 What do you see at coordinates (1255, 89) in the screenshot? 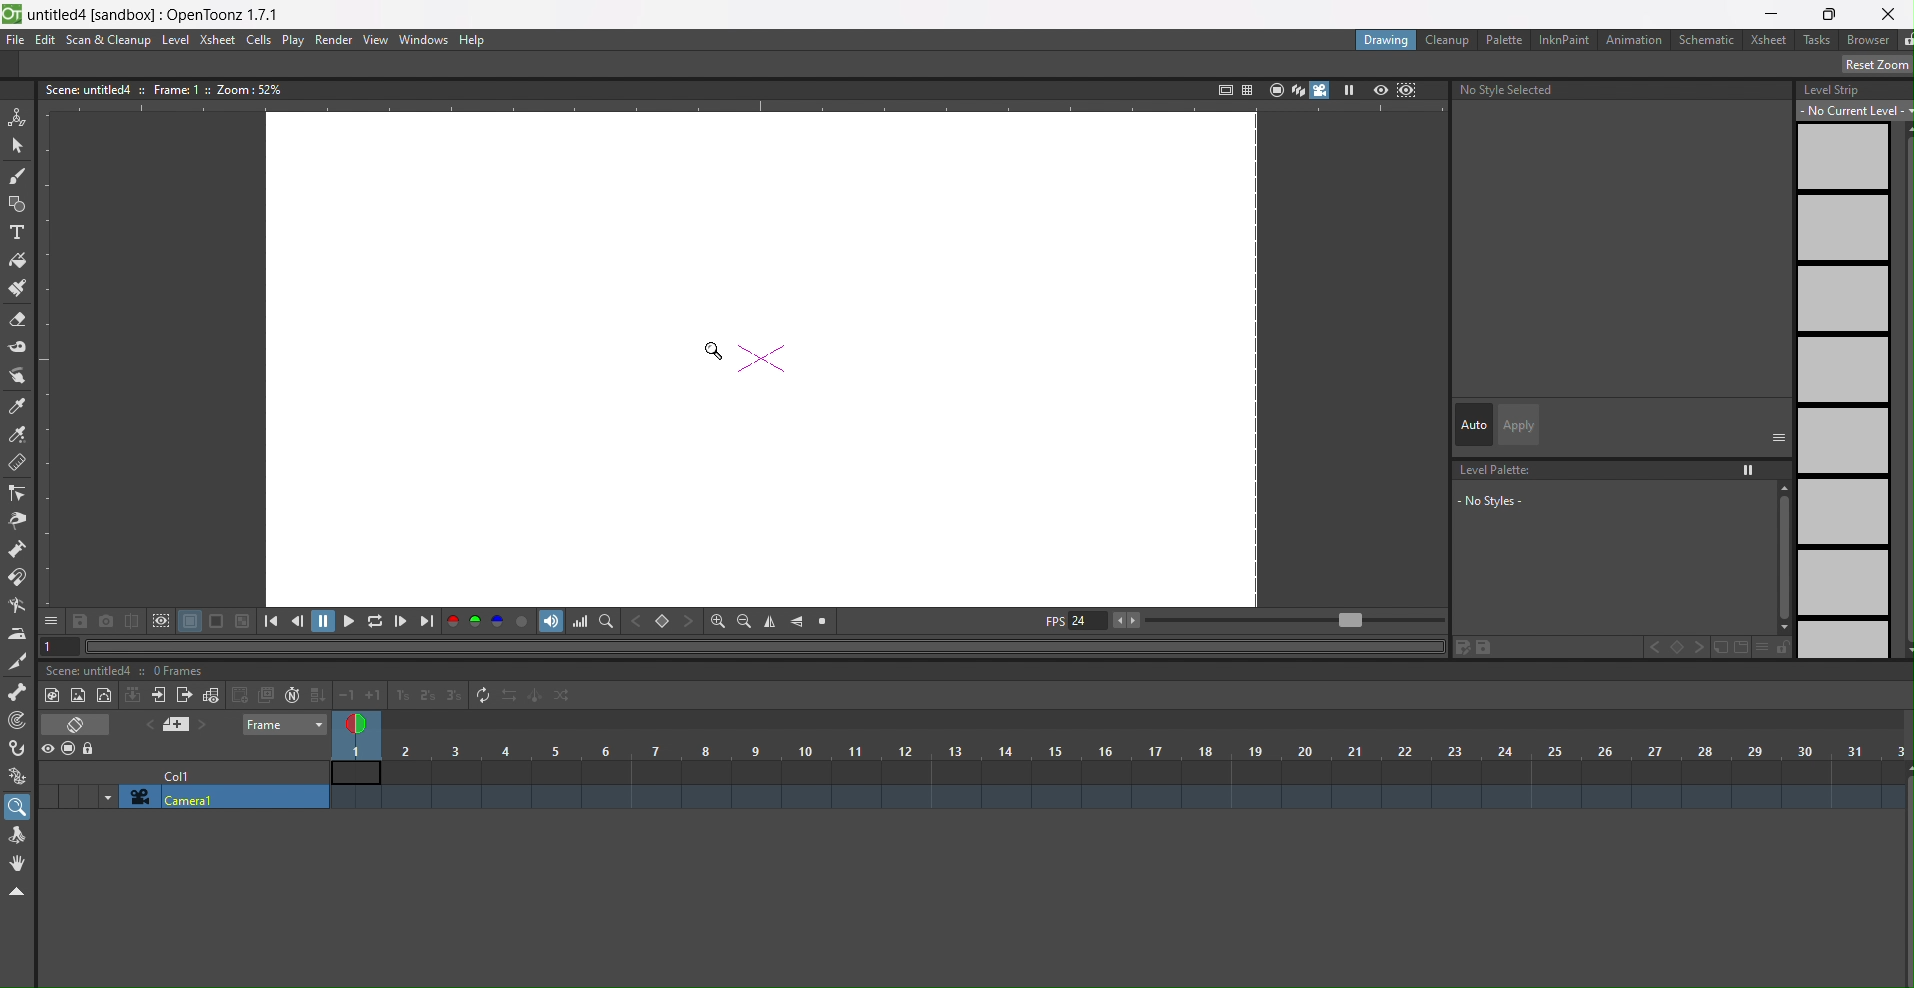
I see `icons` at bounding box center [1255, 89].